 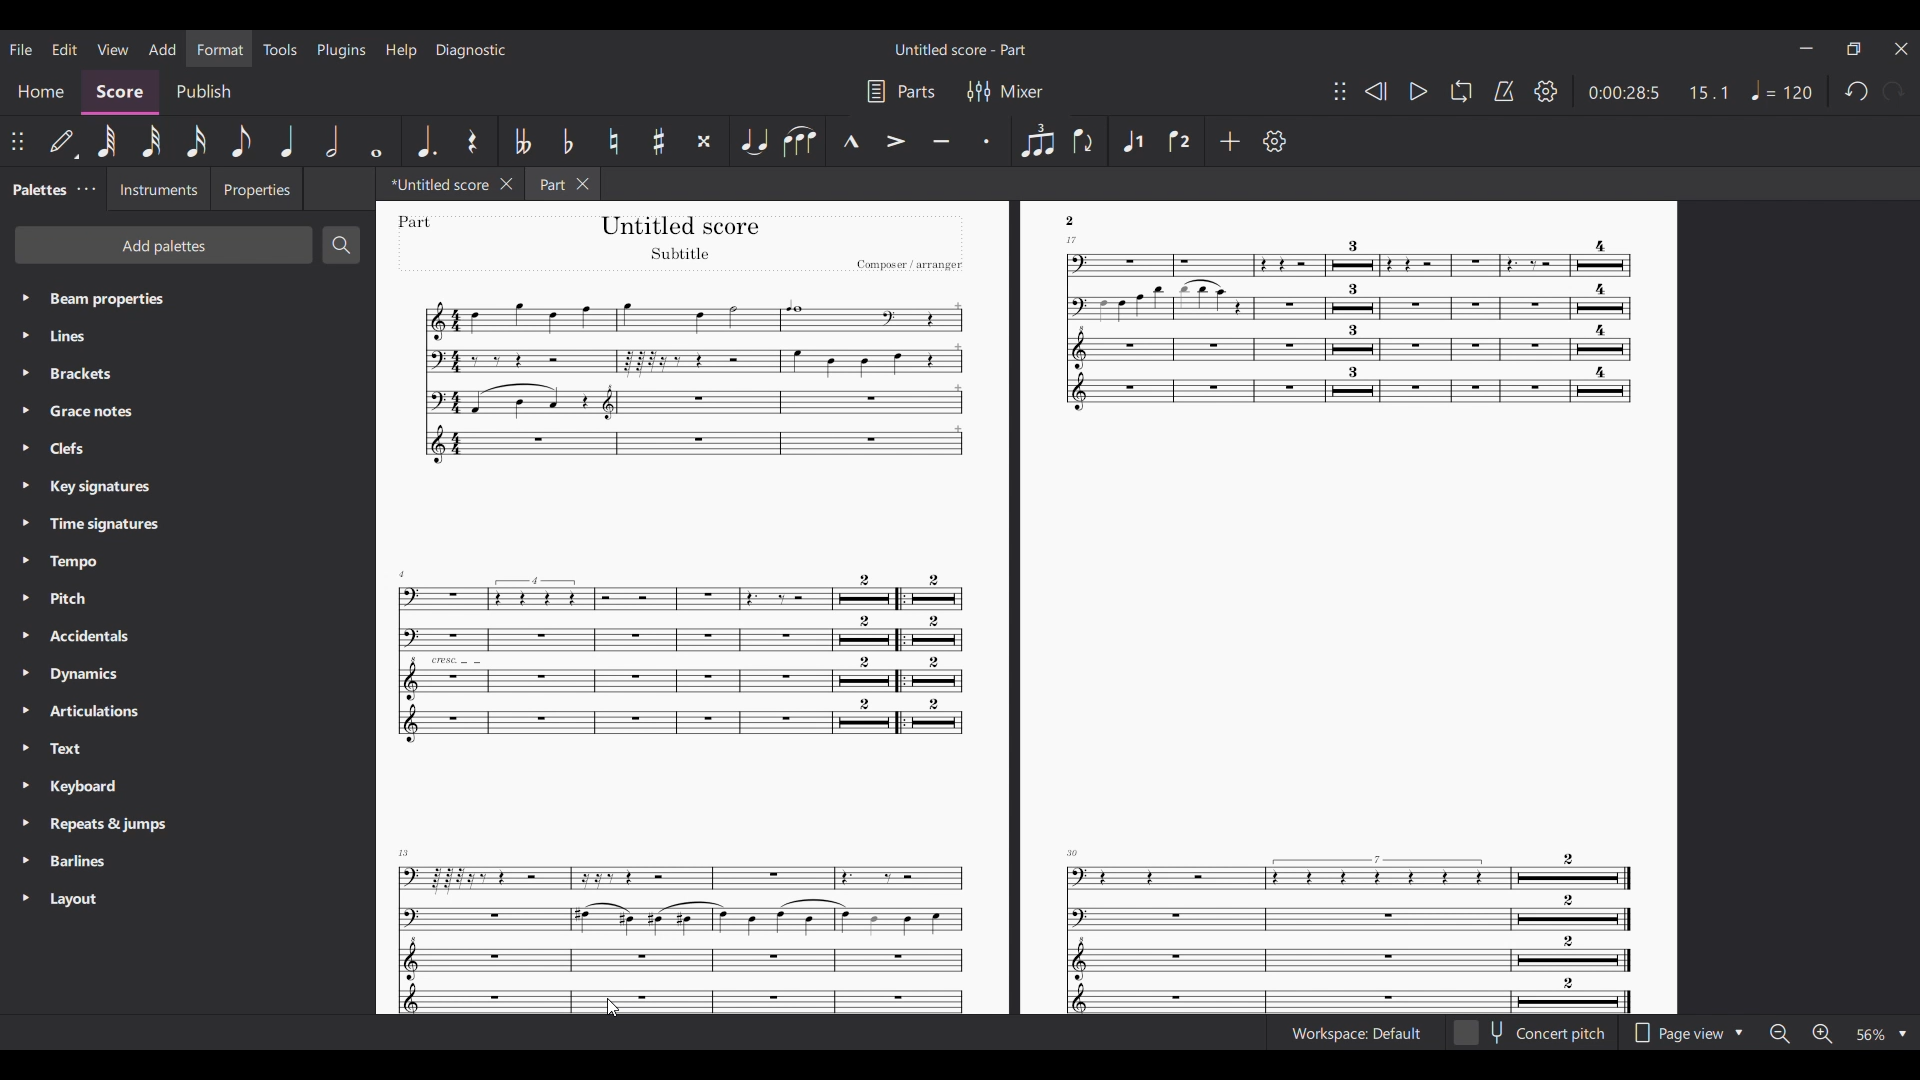 I want to click on Toggle sharp, so click(x=659, y=141).